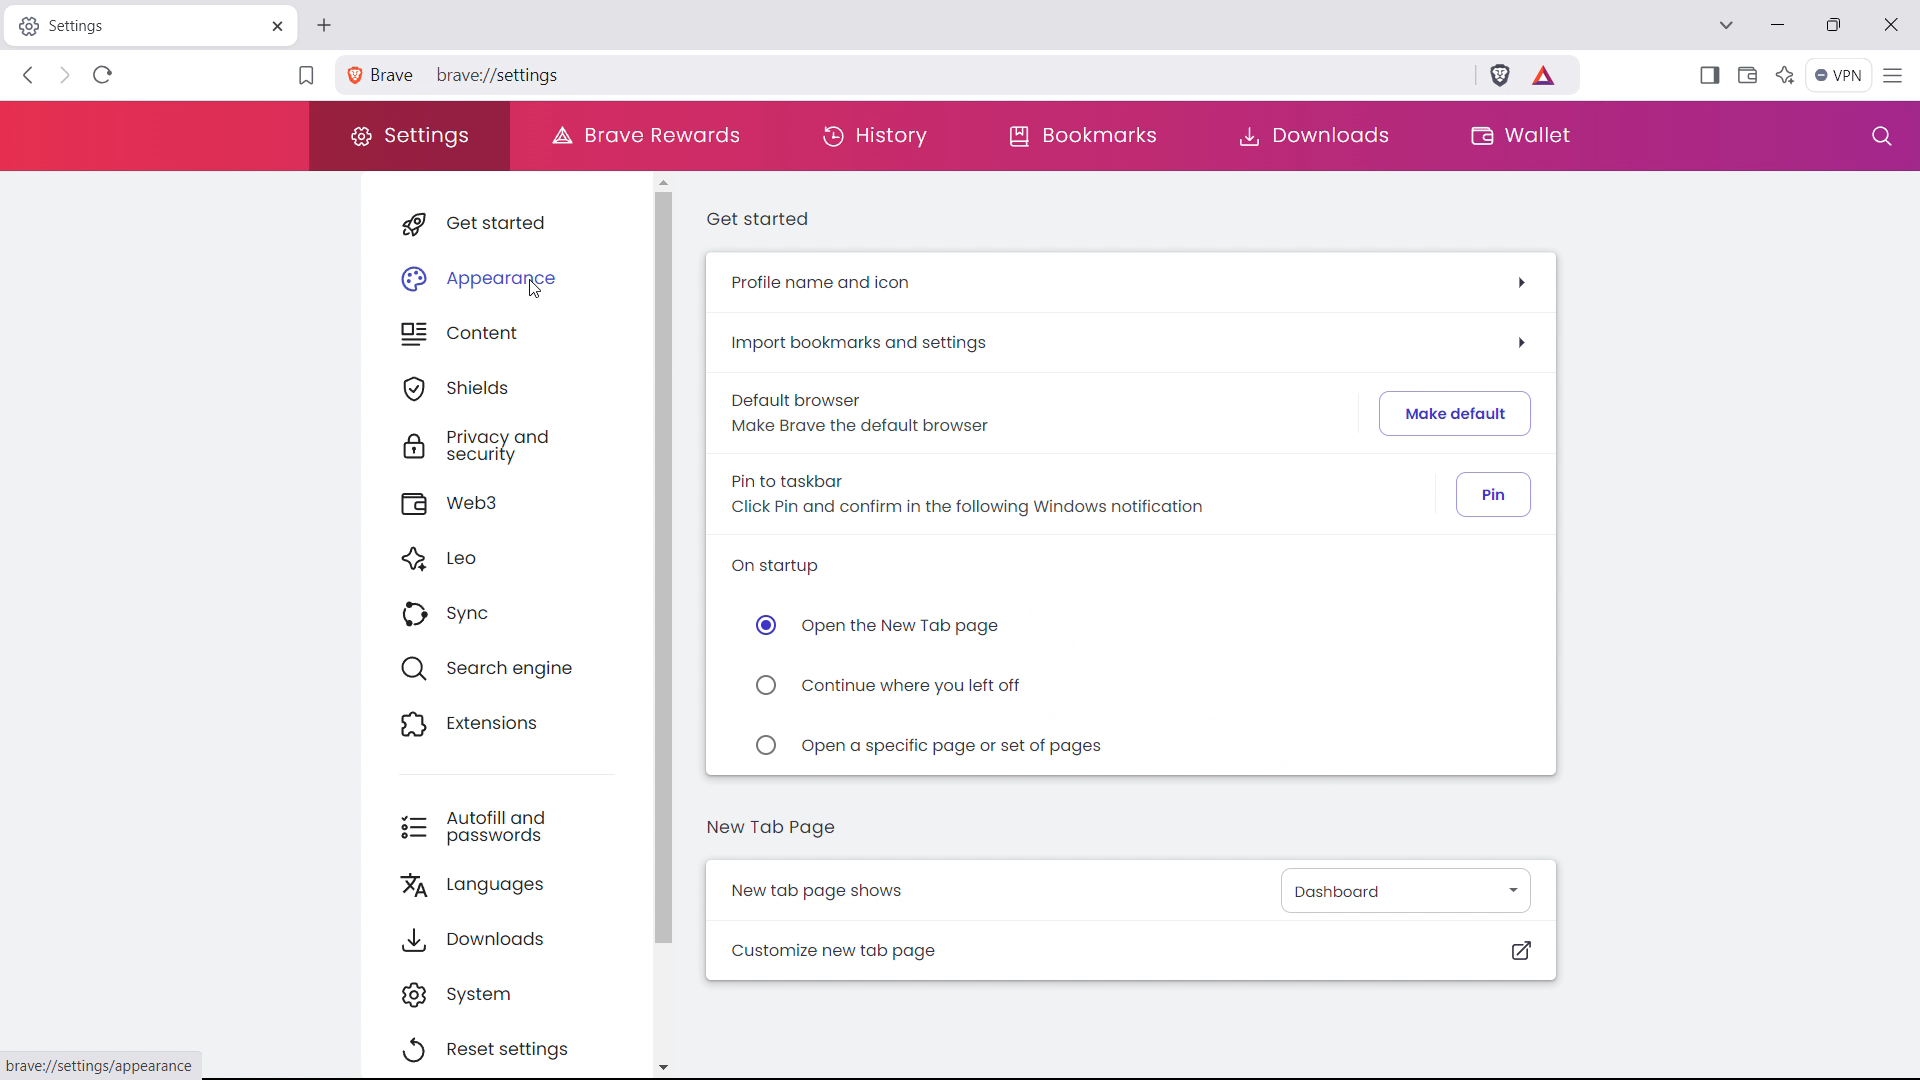 This screenshot has width=1920, height=1080. I want to click on Default browser Make Brave the default browser, so click(918, 411).